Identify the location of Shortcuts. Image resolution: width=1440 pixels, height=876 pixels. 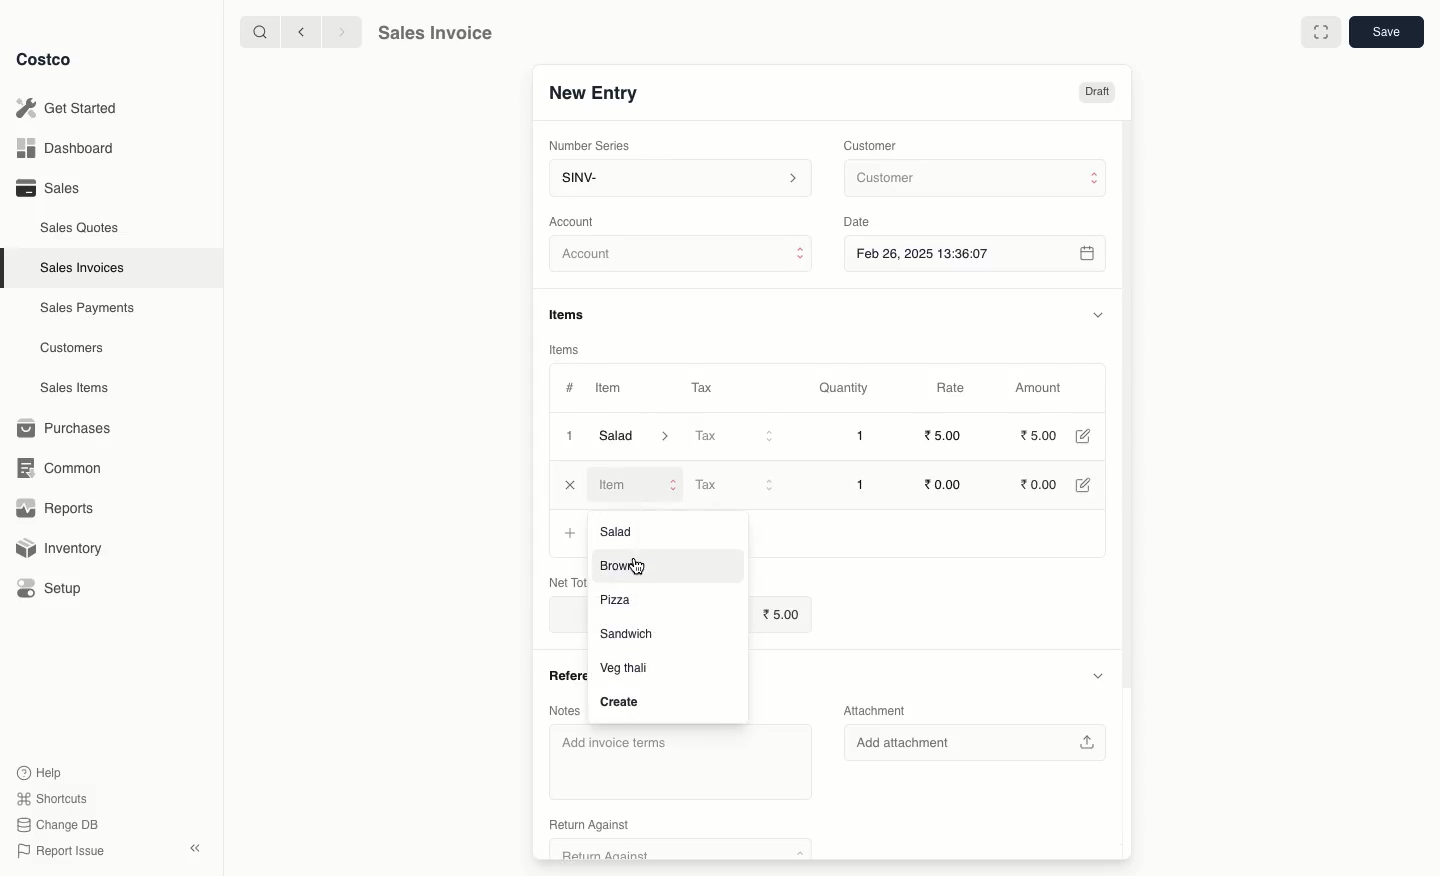
(51, 799).